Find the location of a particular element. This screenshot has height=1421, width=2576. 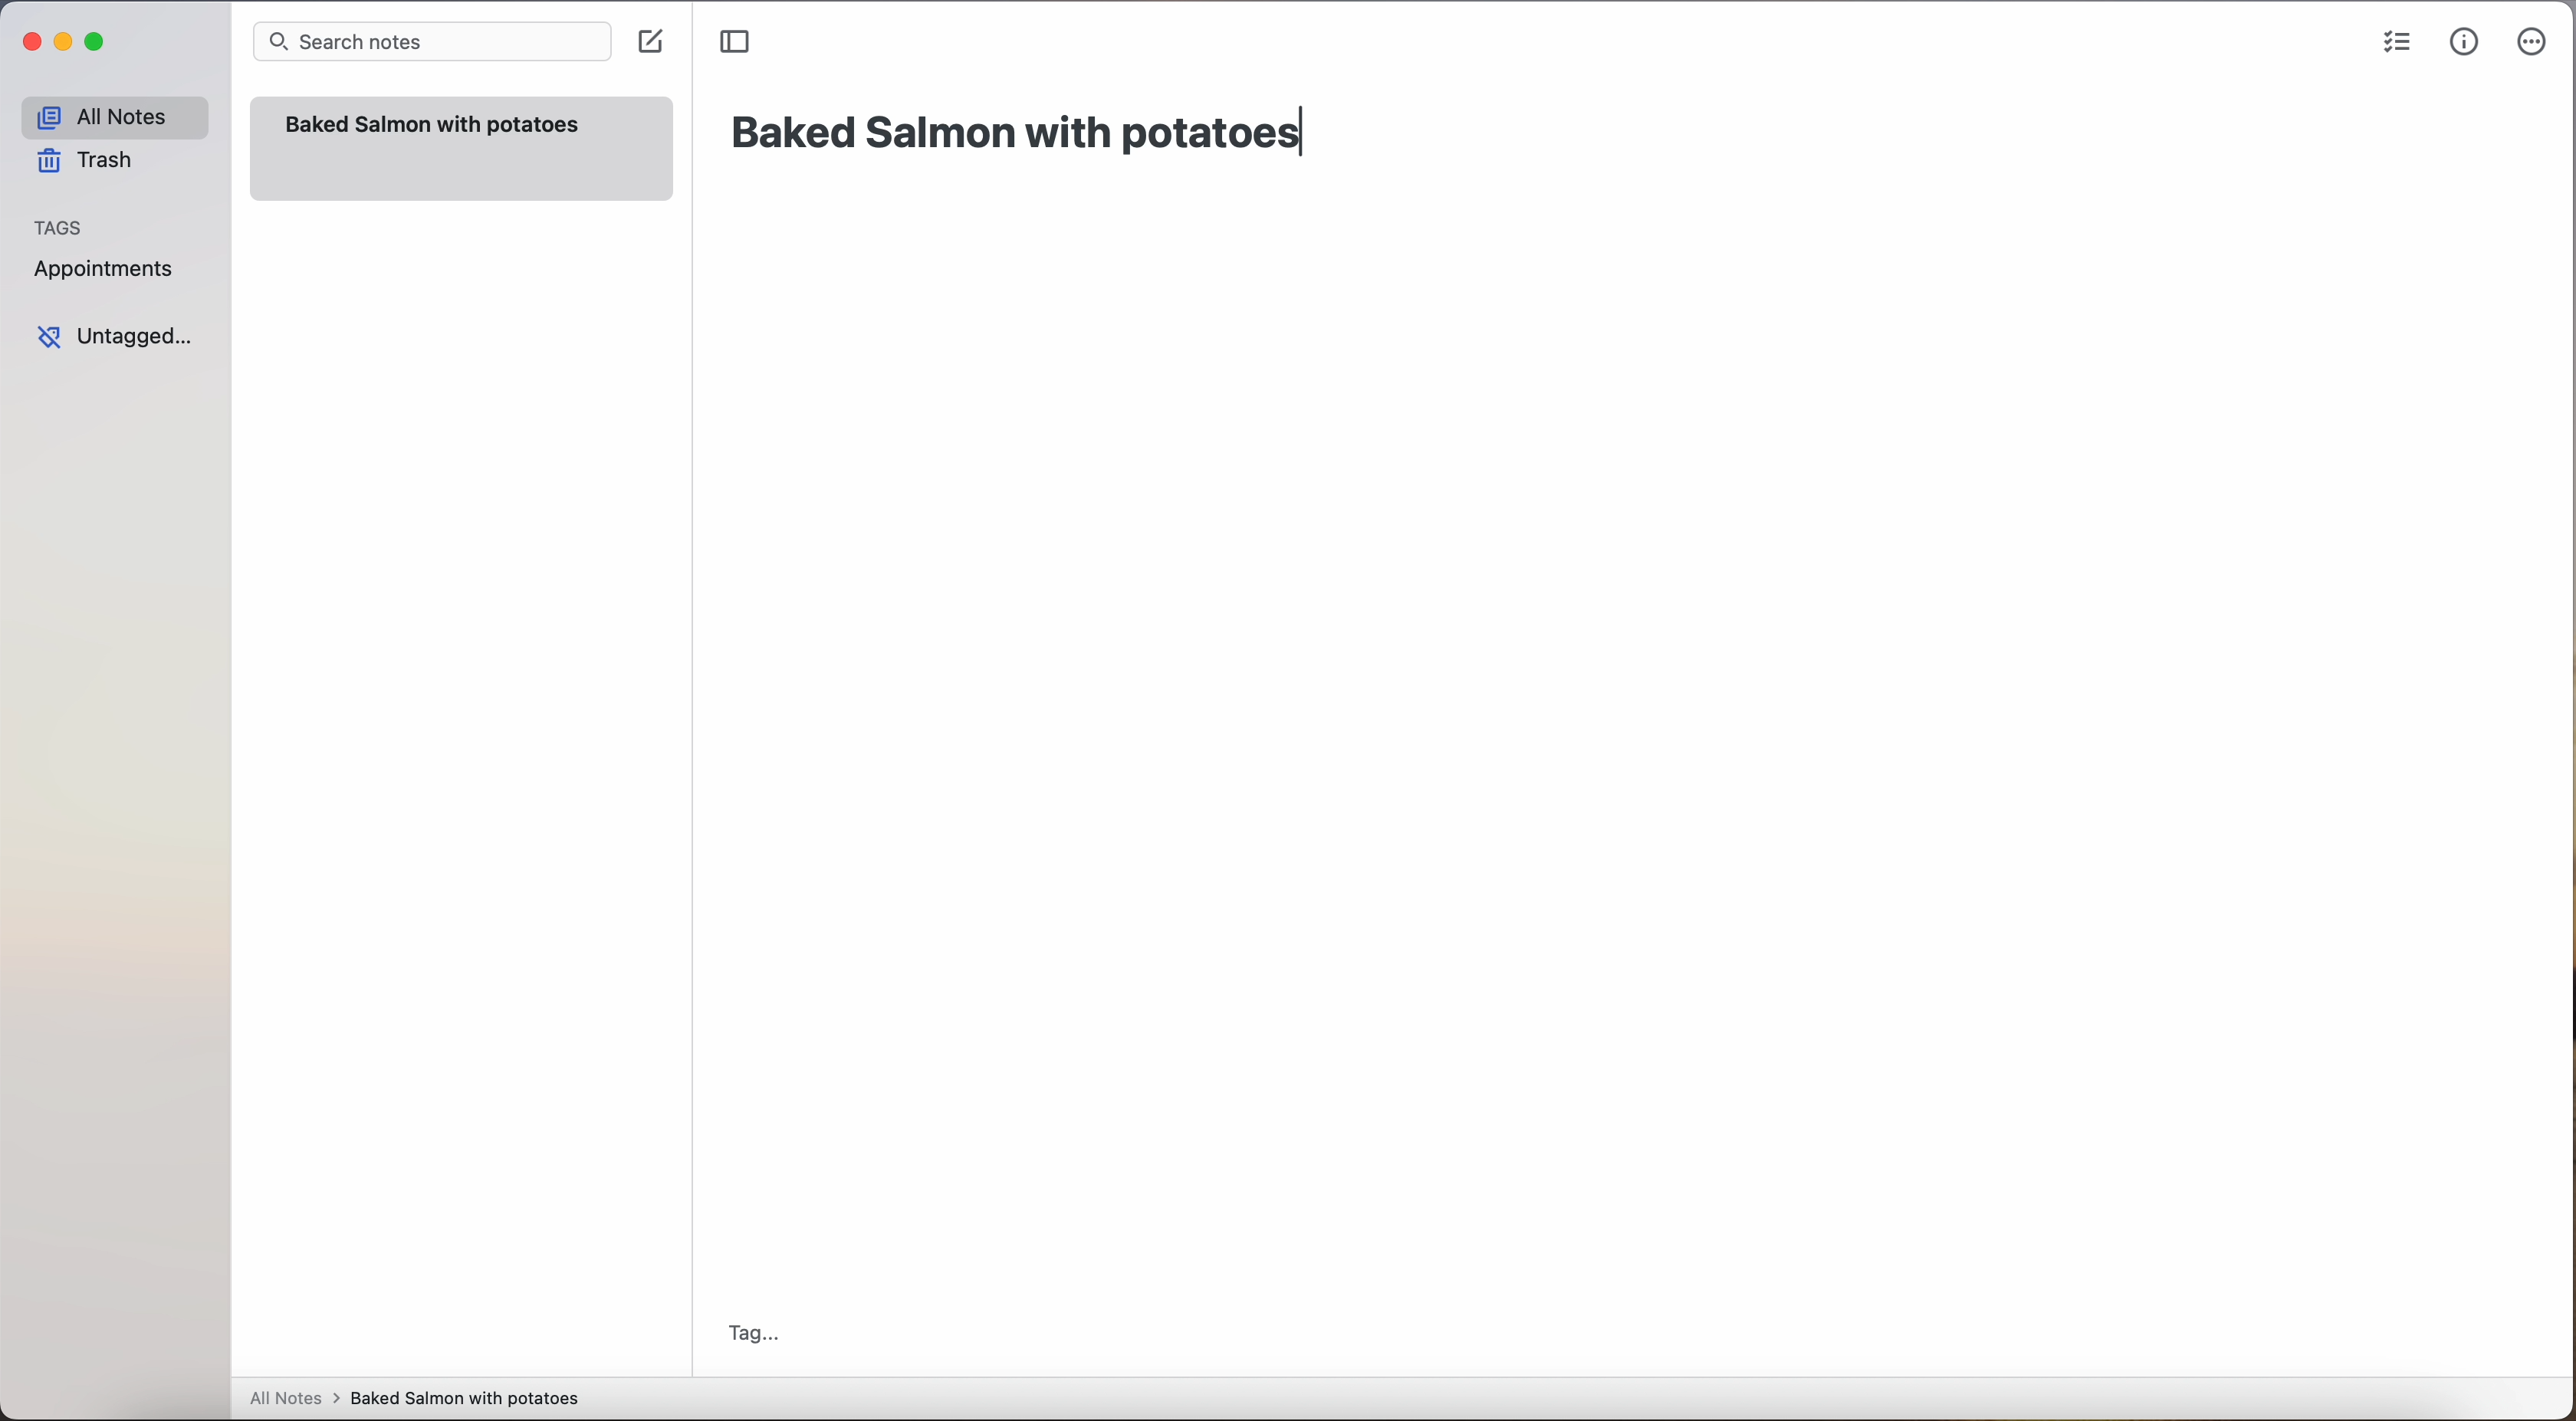

all notes > baked Salmon with potatoes is located at coordinates (415, 1397).